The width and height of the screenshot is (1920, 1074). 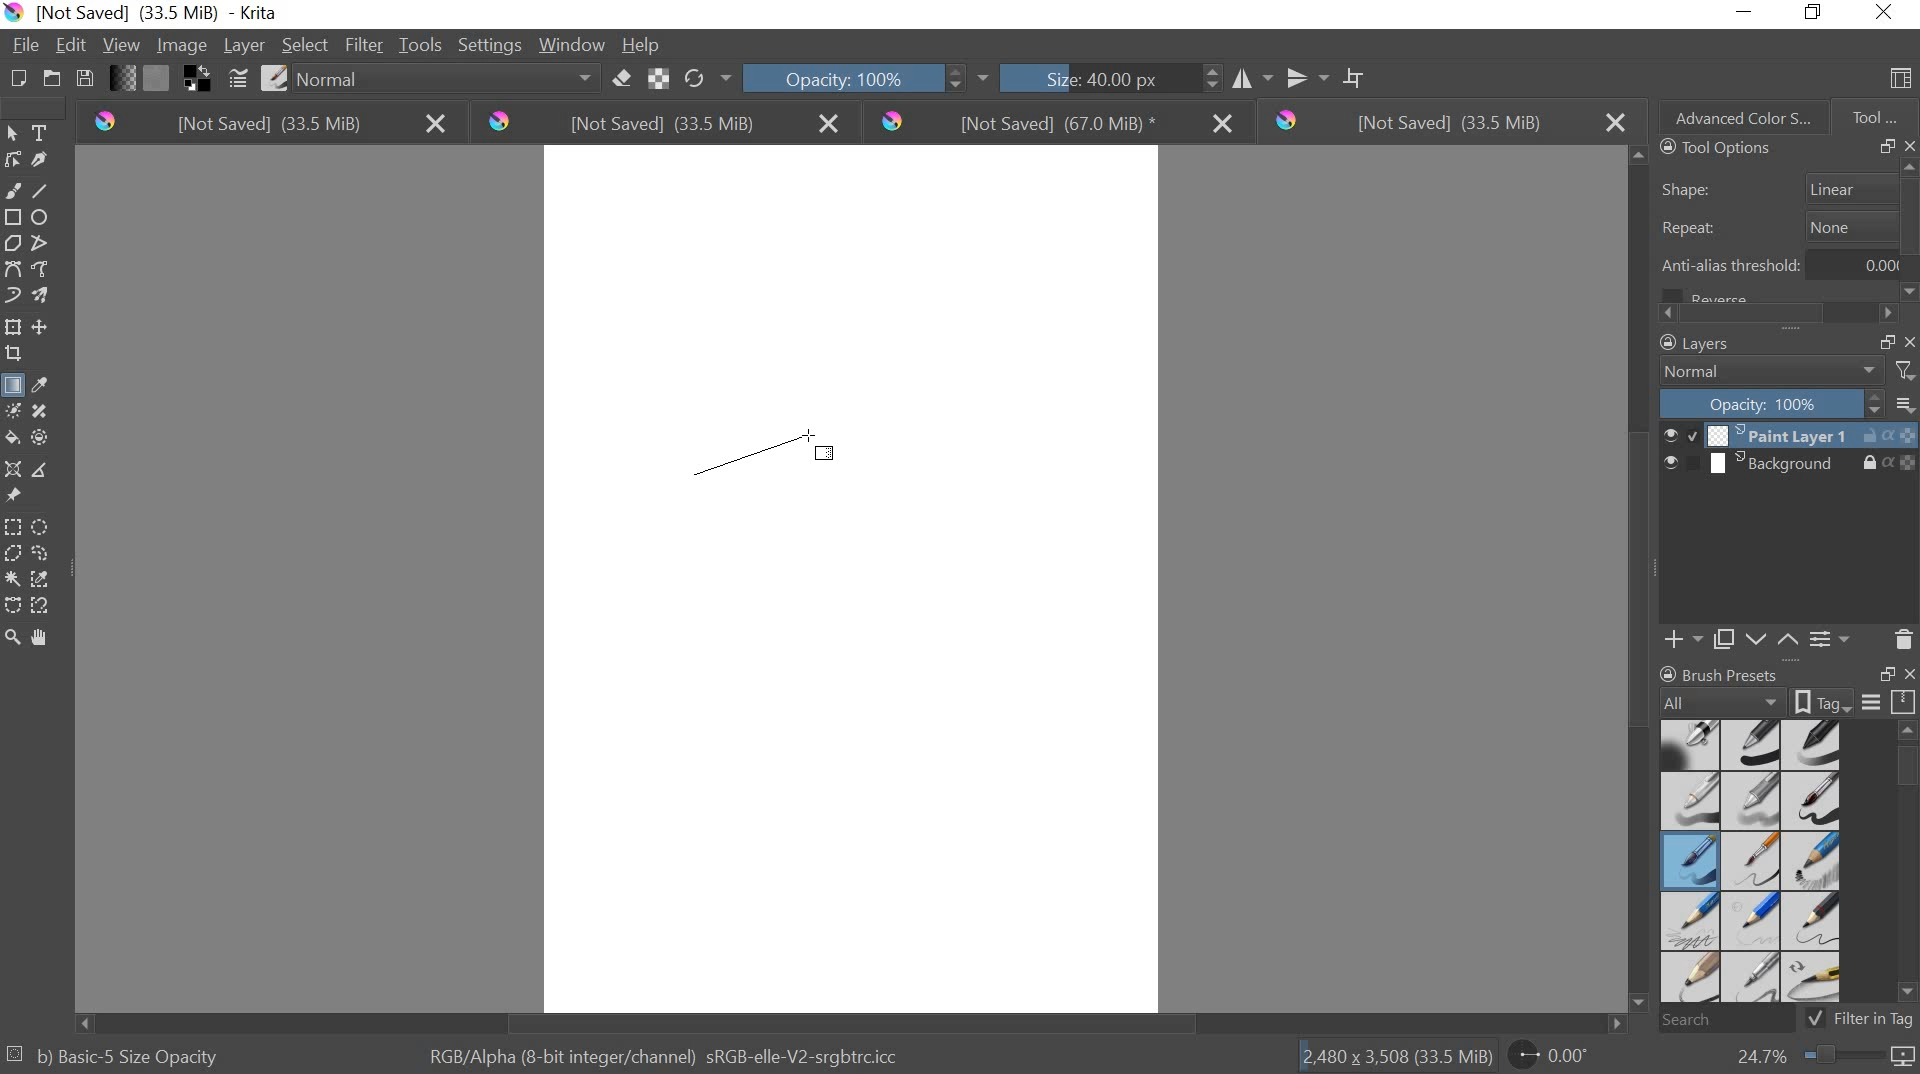 What do you see at coordinates (45, 525) in the screenshot?
I see `circular selection` at bounding box center [45, 525].